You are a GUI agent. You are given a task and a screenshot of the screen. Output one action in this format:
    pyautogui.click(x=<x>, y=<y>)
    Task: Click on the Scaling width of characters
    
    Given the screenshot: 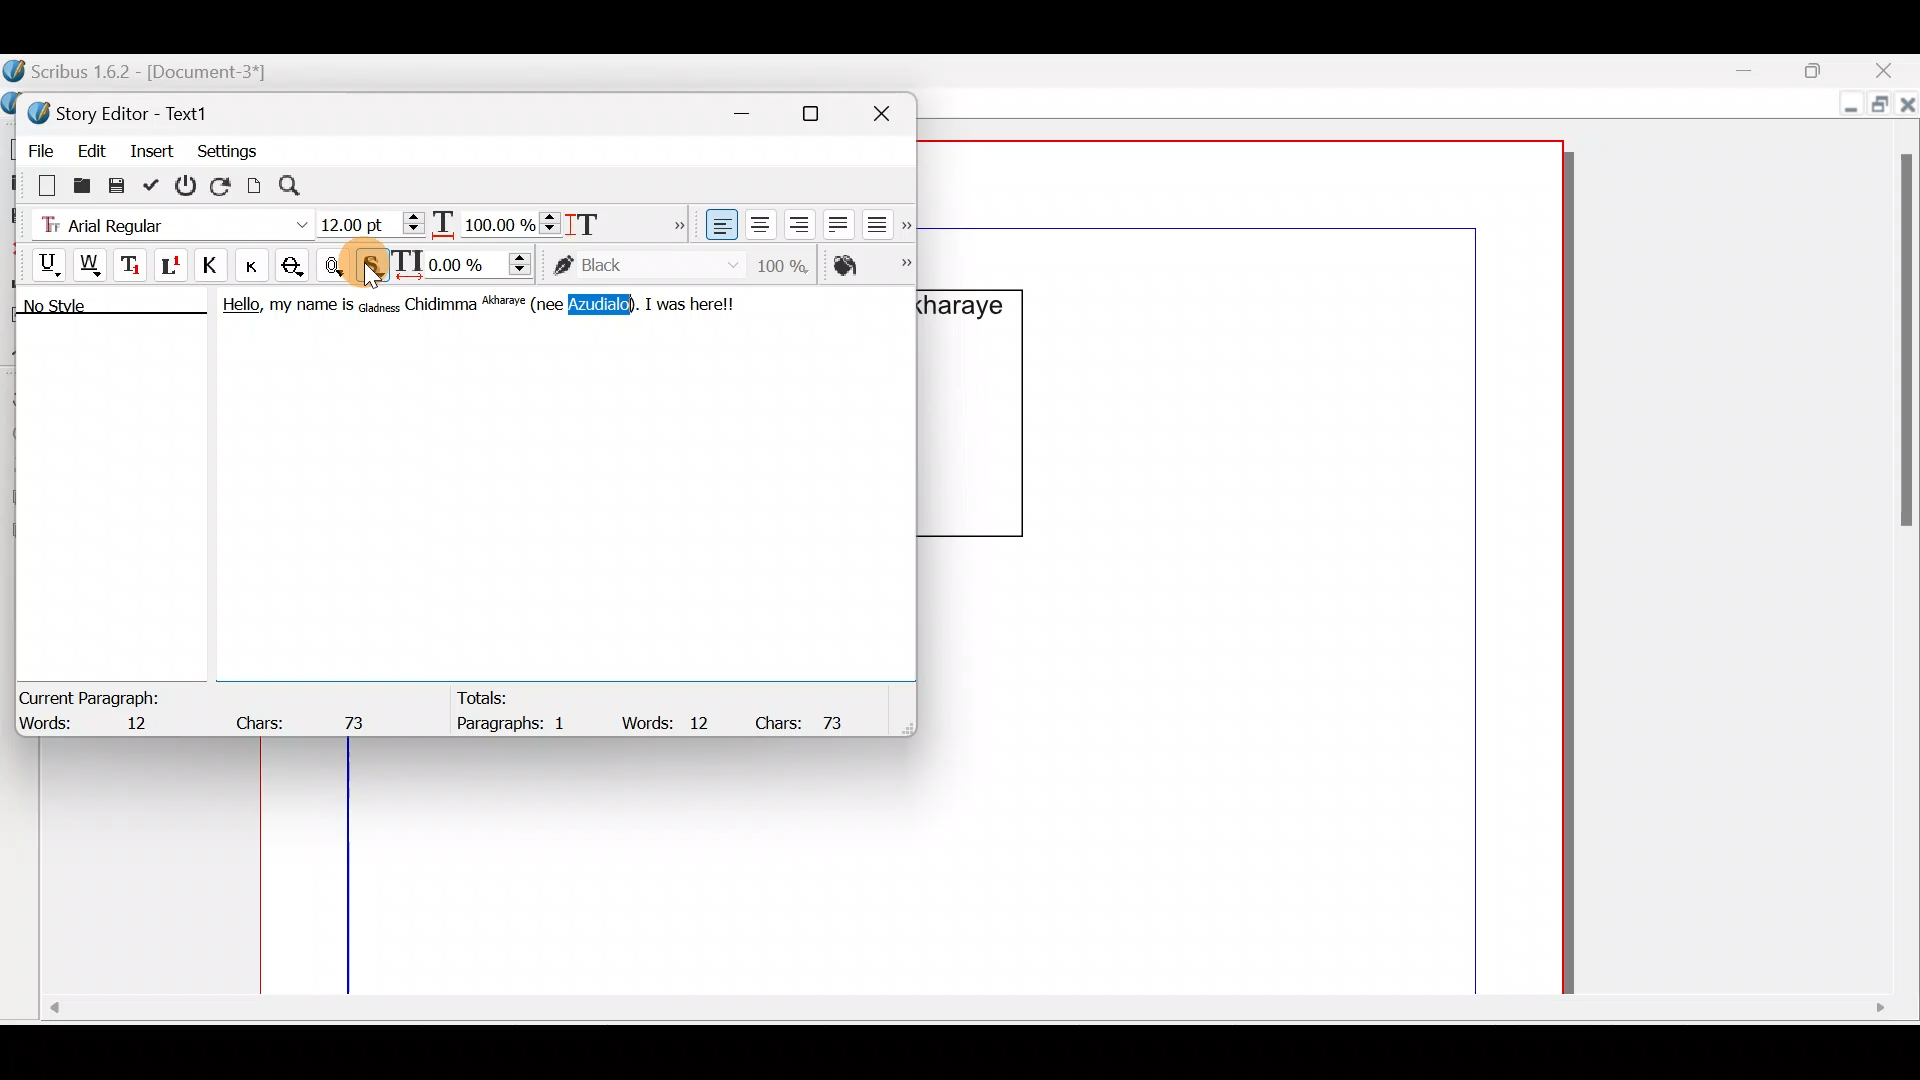 What is the action you would take?
    pyautogui.click(x=496, y=220)
    